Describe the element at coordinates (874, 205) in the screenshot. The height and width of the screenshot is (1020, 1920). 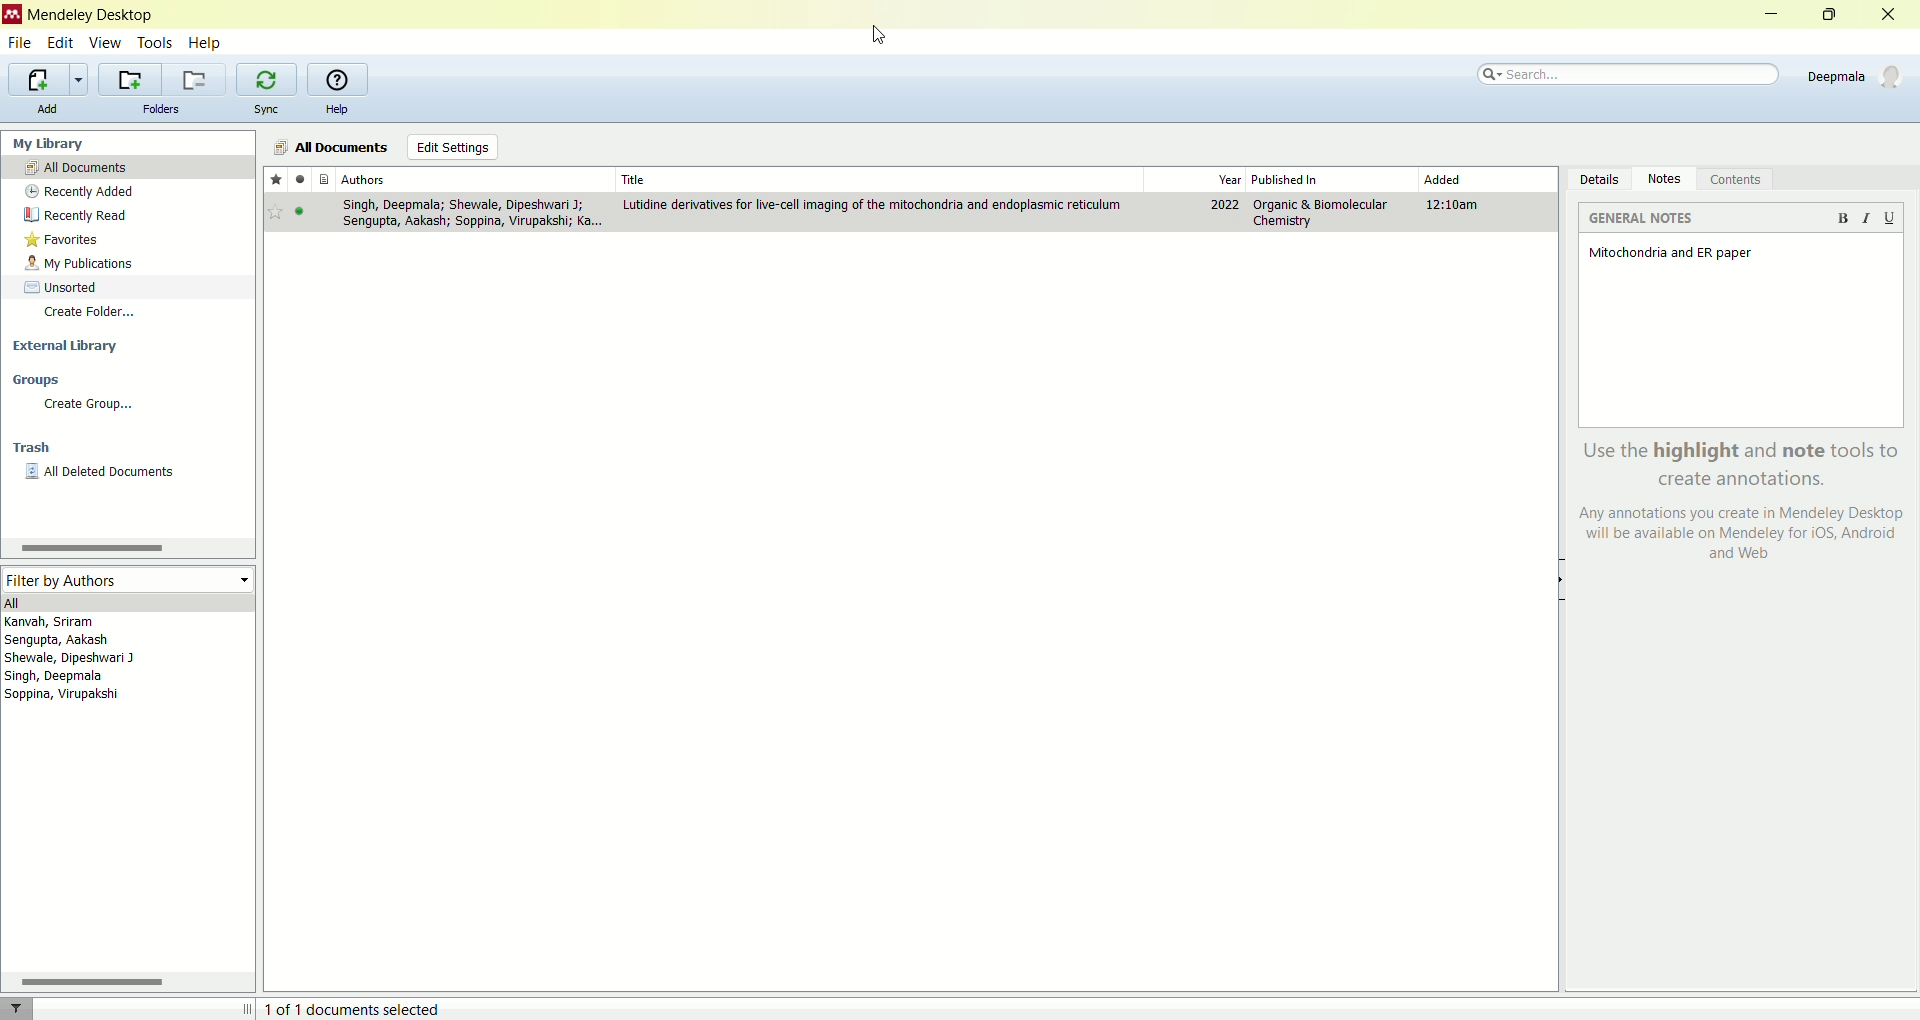
I see `Lutidine derivatives for live-cell imaging of the mitochondria and endoplasmic reticulum` at that location.